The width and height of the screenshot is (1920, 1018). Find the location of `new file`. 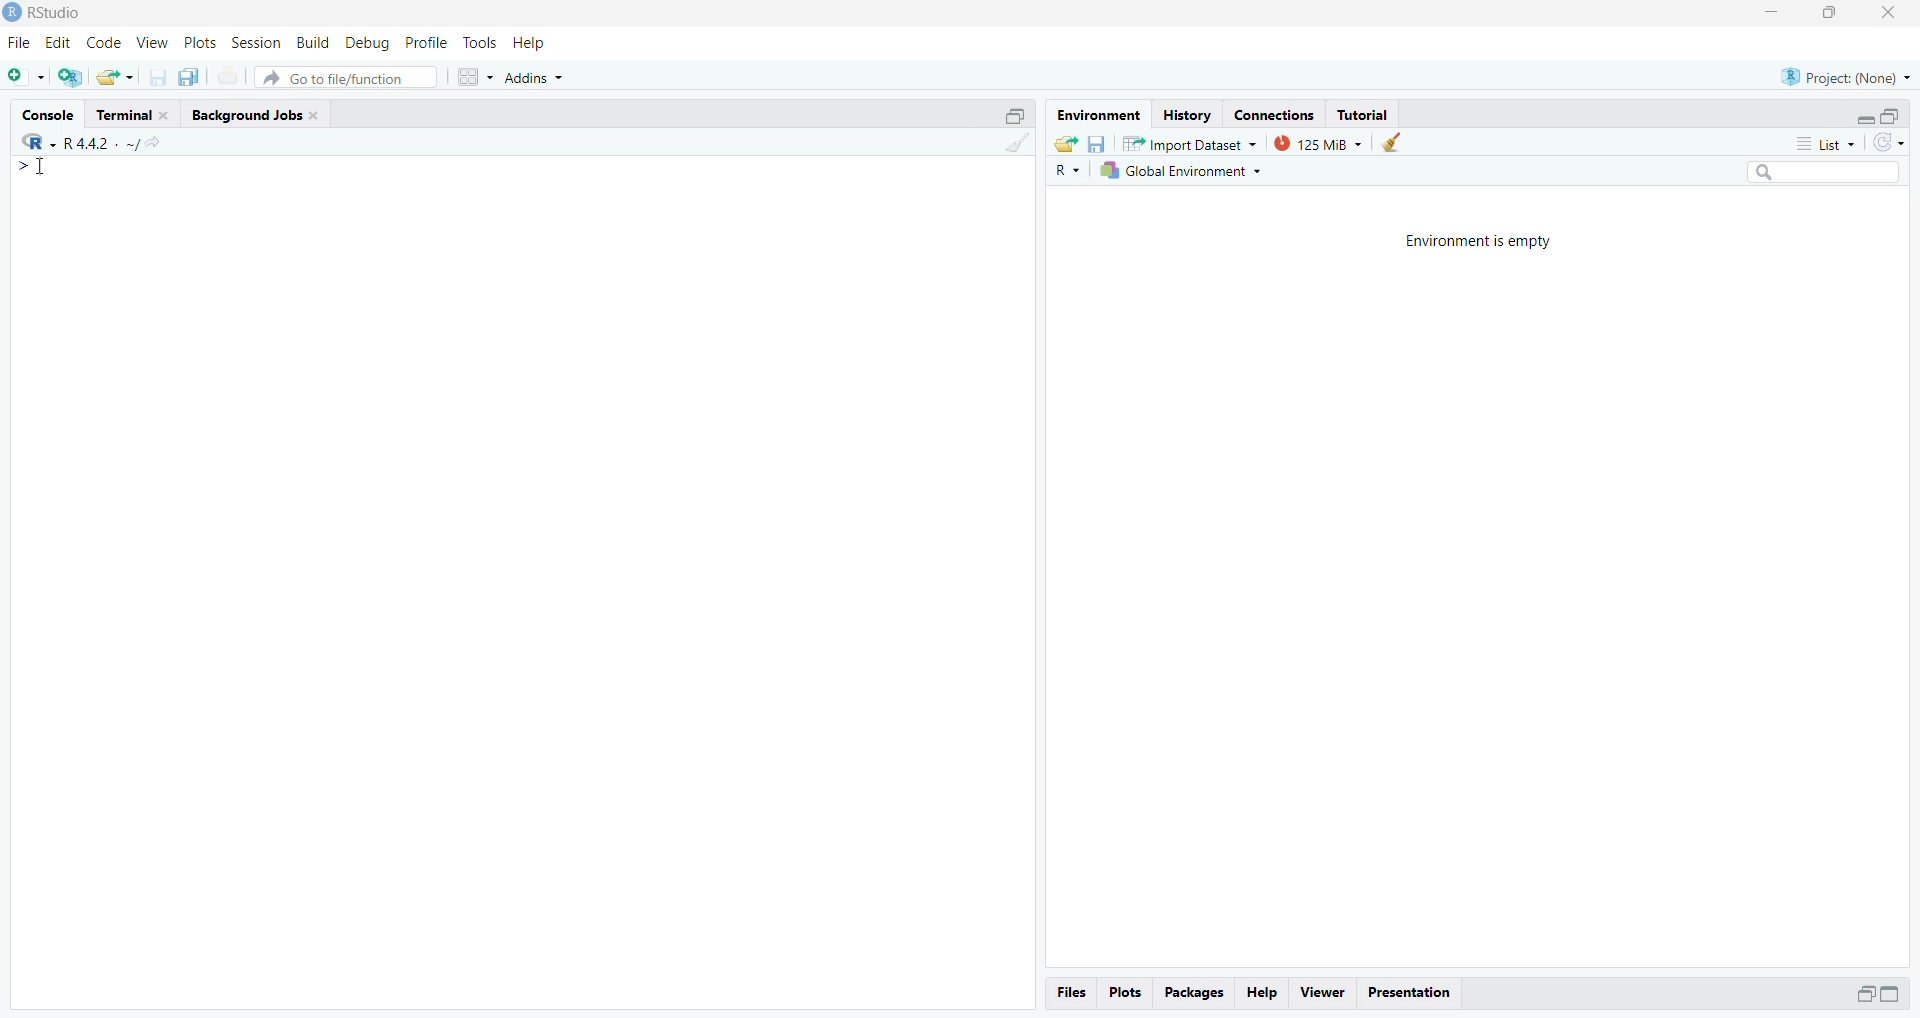

new file is located at coordinates (27, 77).